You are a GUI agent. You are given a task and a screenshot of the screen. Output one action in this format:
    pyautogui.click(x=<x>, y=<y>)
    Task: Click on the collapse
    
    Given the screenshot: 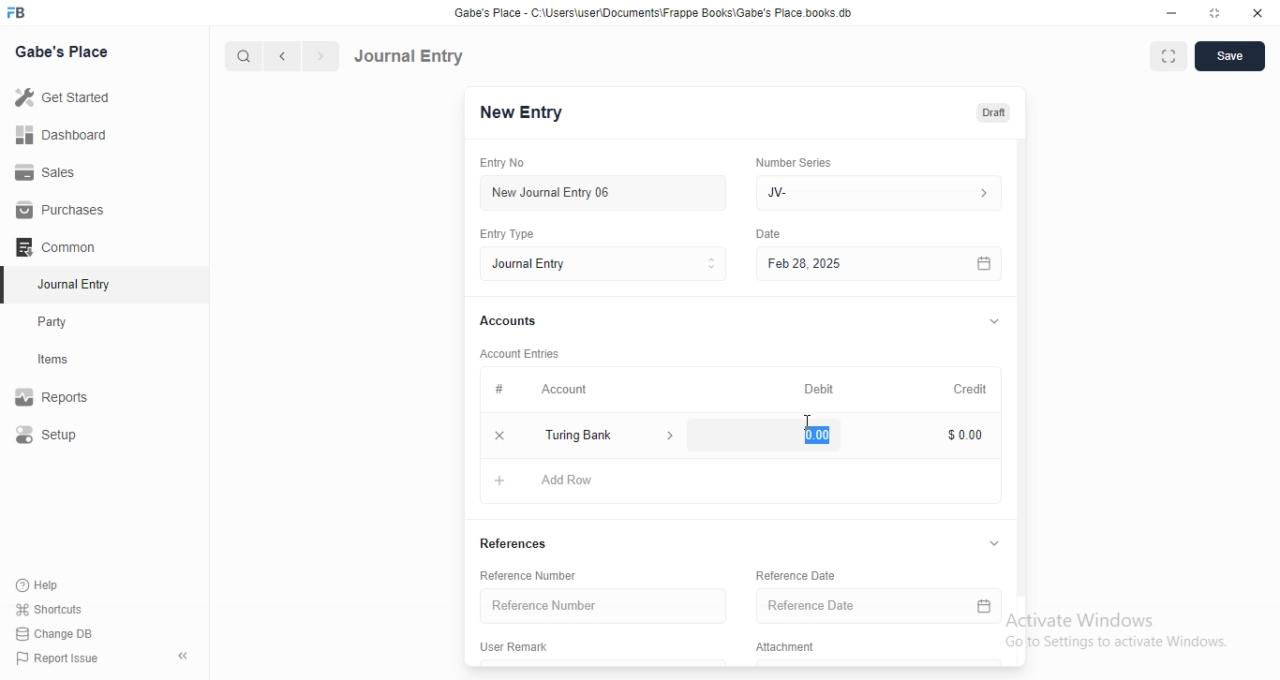 What is the action you would take?
    pyautogui.click(x=996, y=544)
    